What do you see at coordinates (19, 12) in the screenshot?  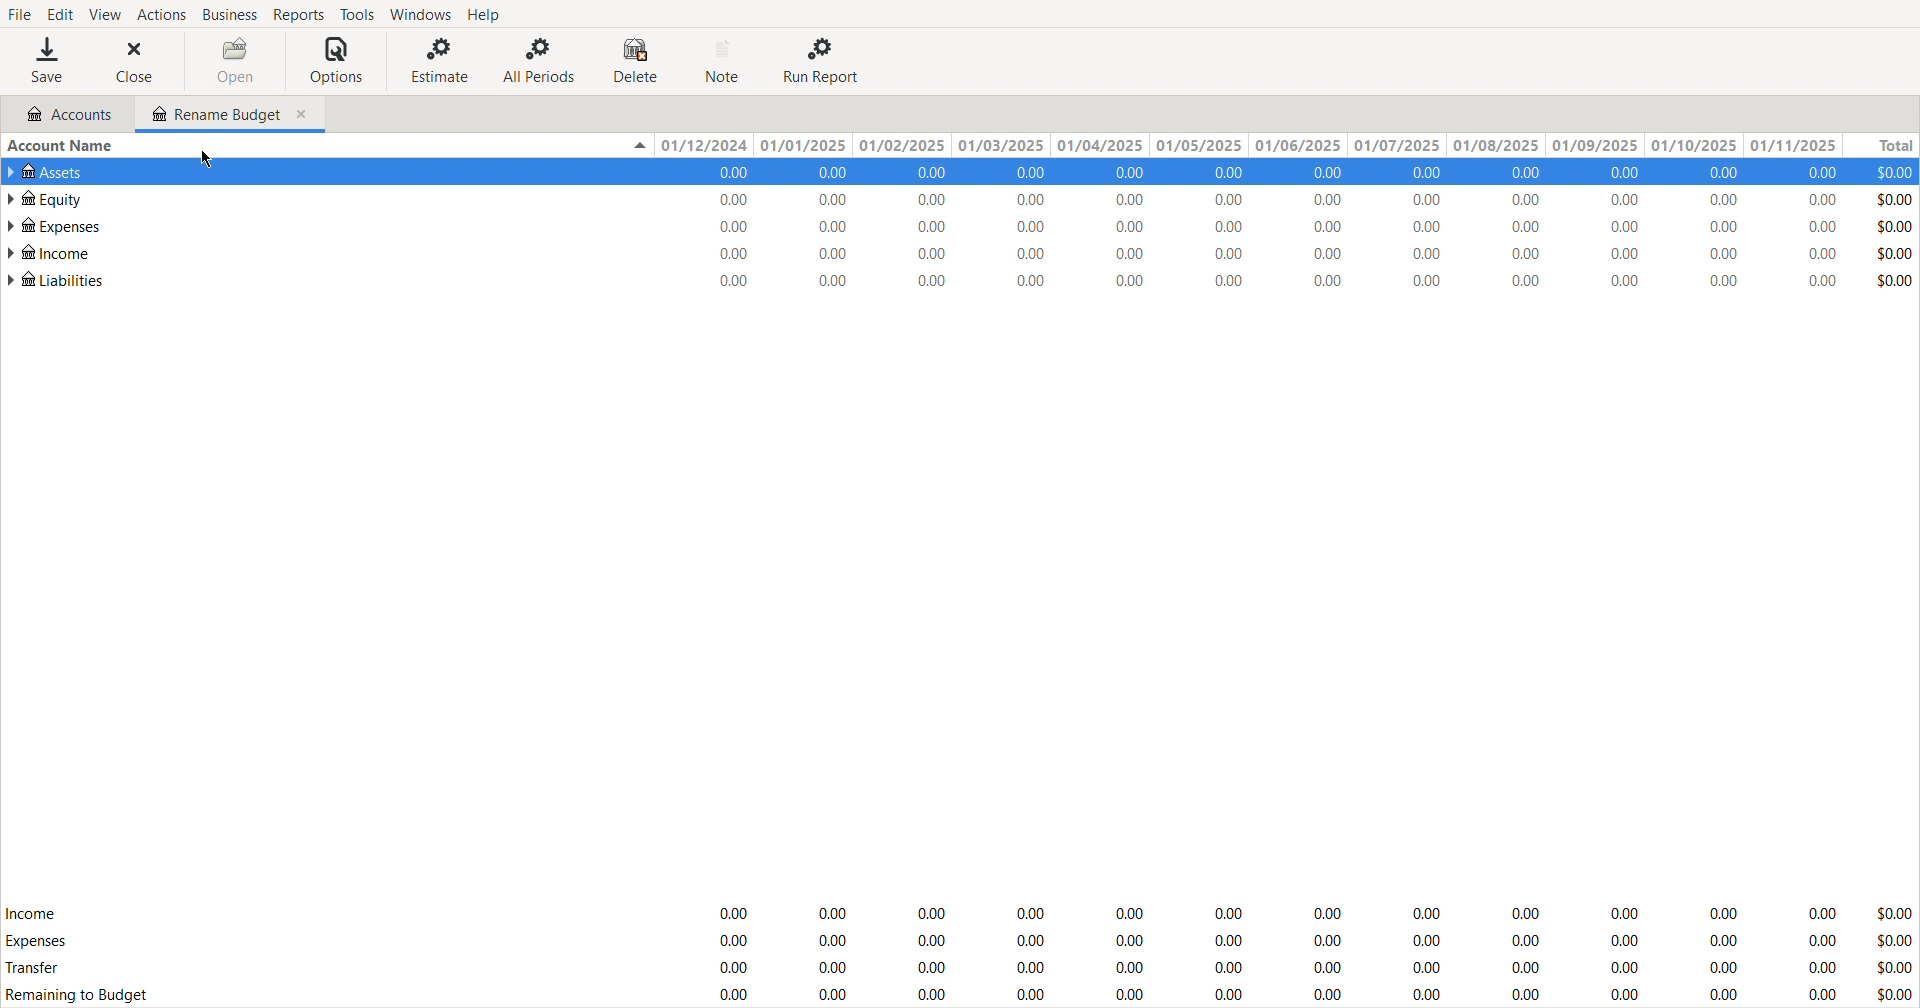 I see `File` at bounding box center [19, 12].